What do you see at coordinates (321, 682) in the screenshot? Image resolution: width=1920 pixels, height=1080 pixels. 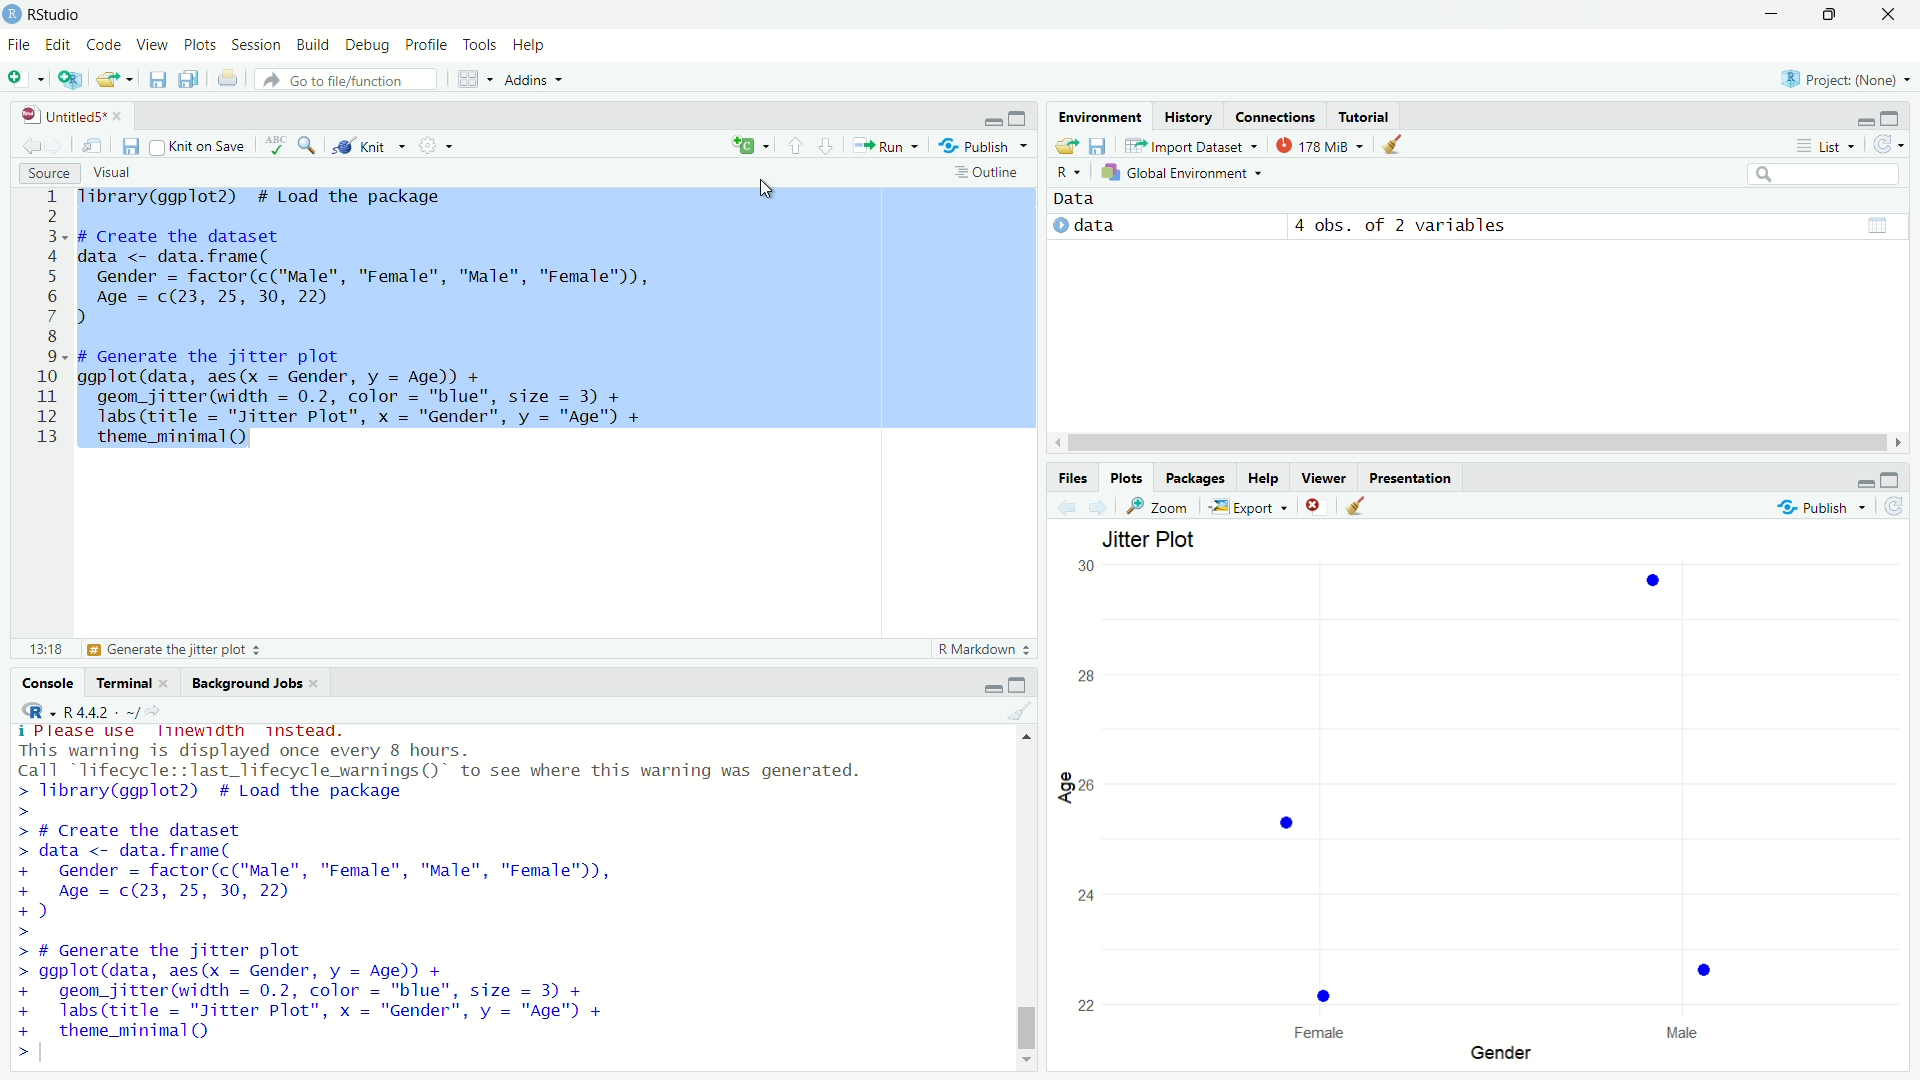 I see `close` at bounding box center [321, 682].